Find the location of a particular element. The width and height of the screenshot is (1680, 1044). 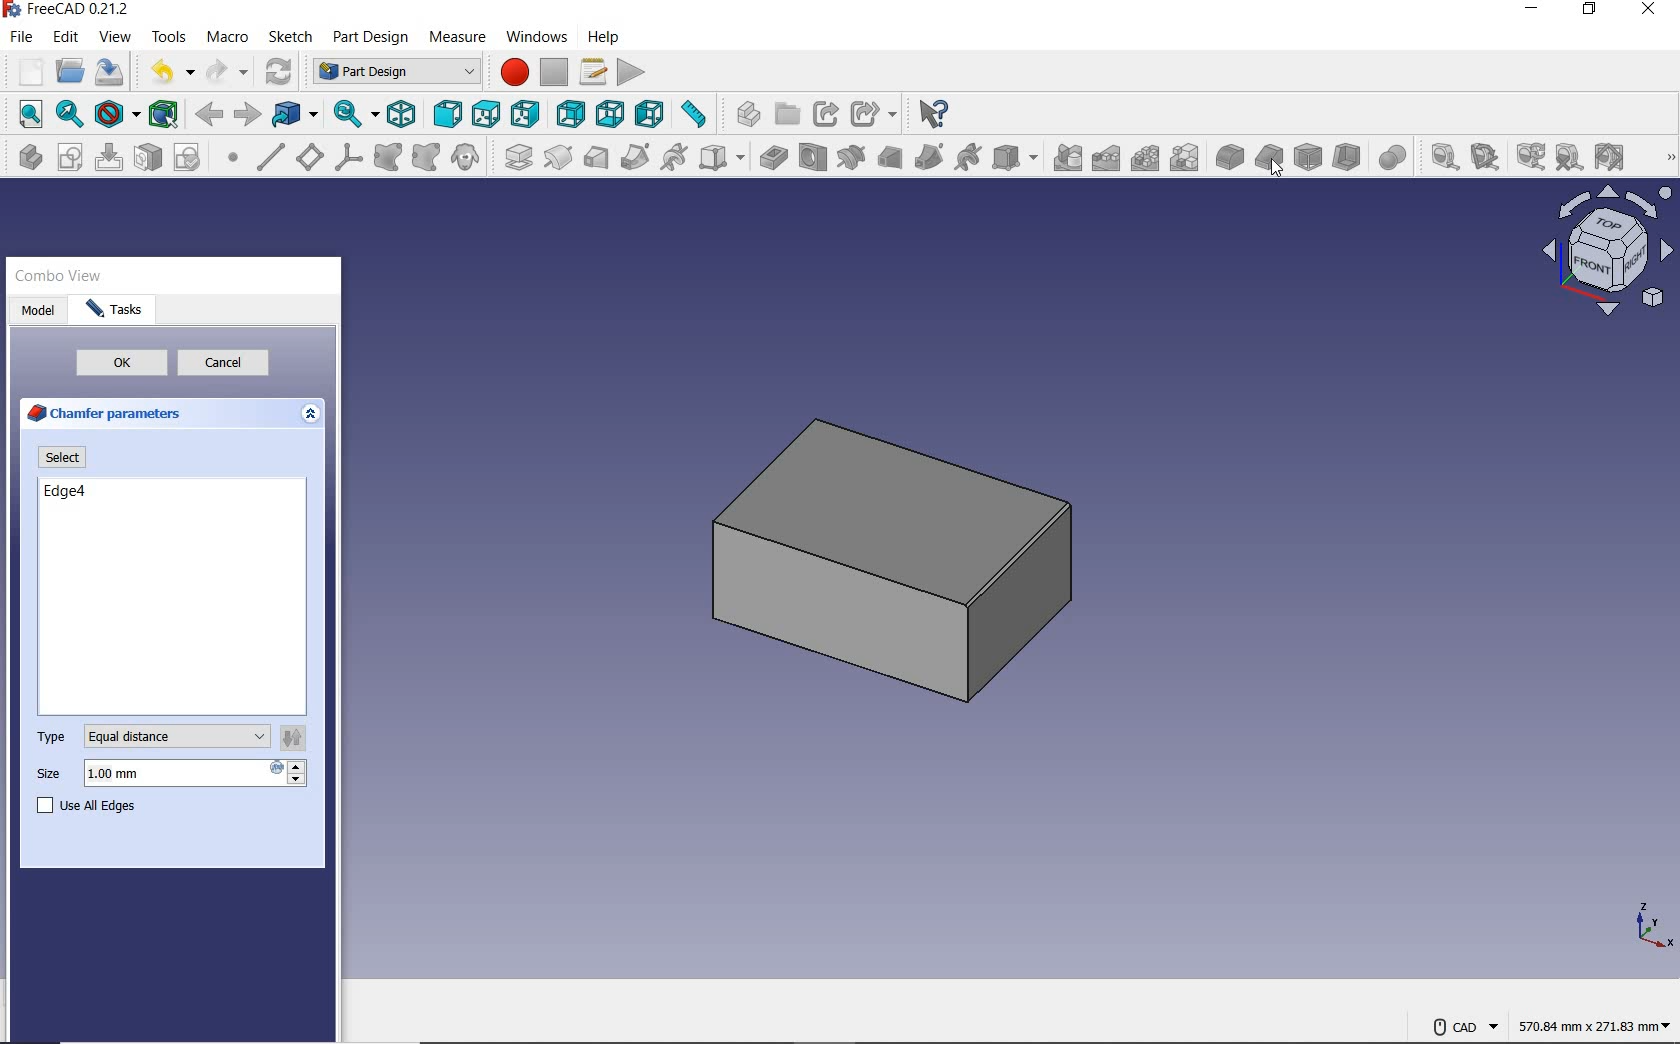

right is located at coordinates (526, 115).